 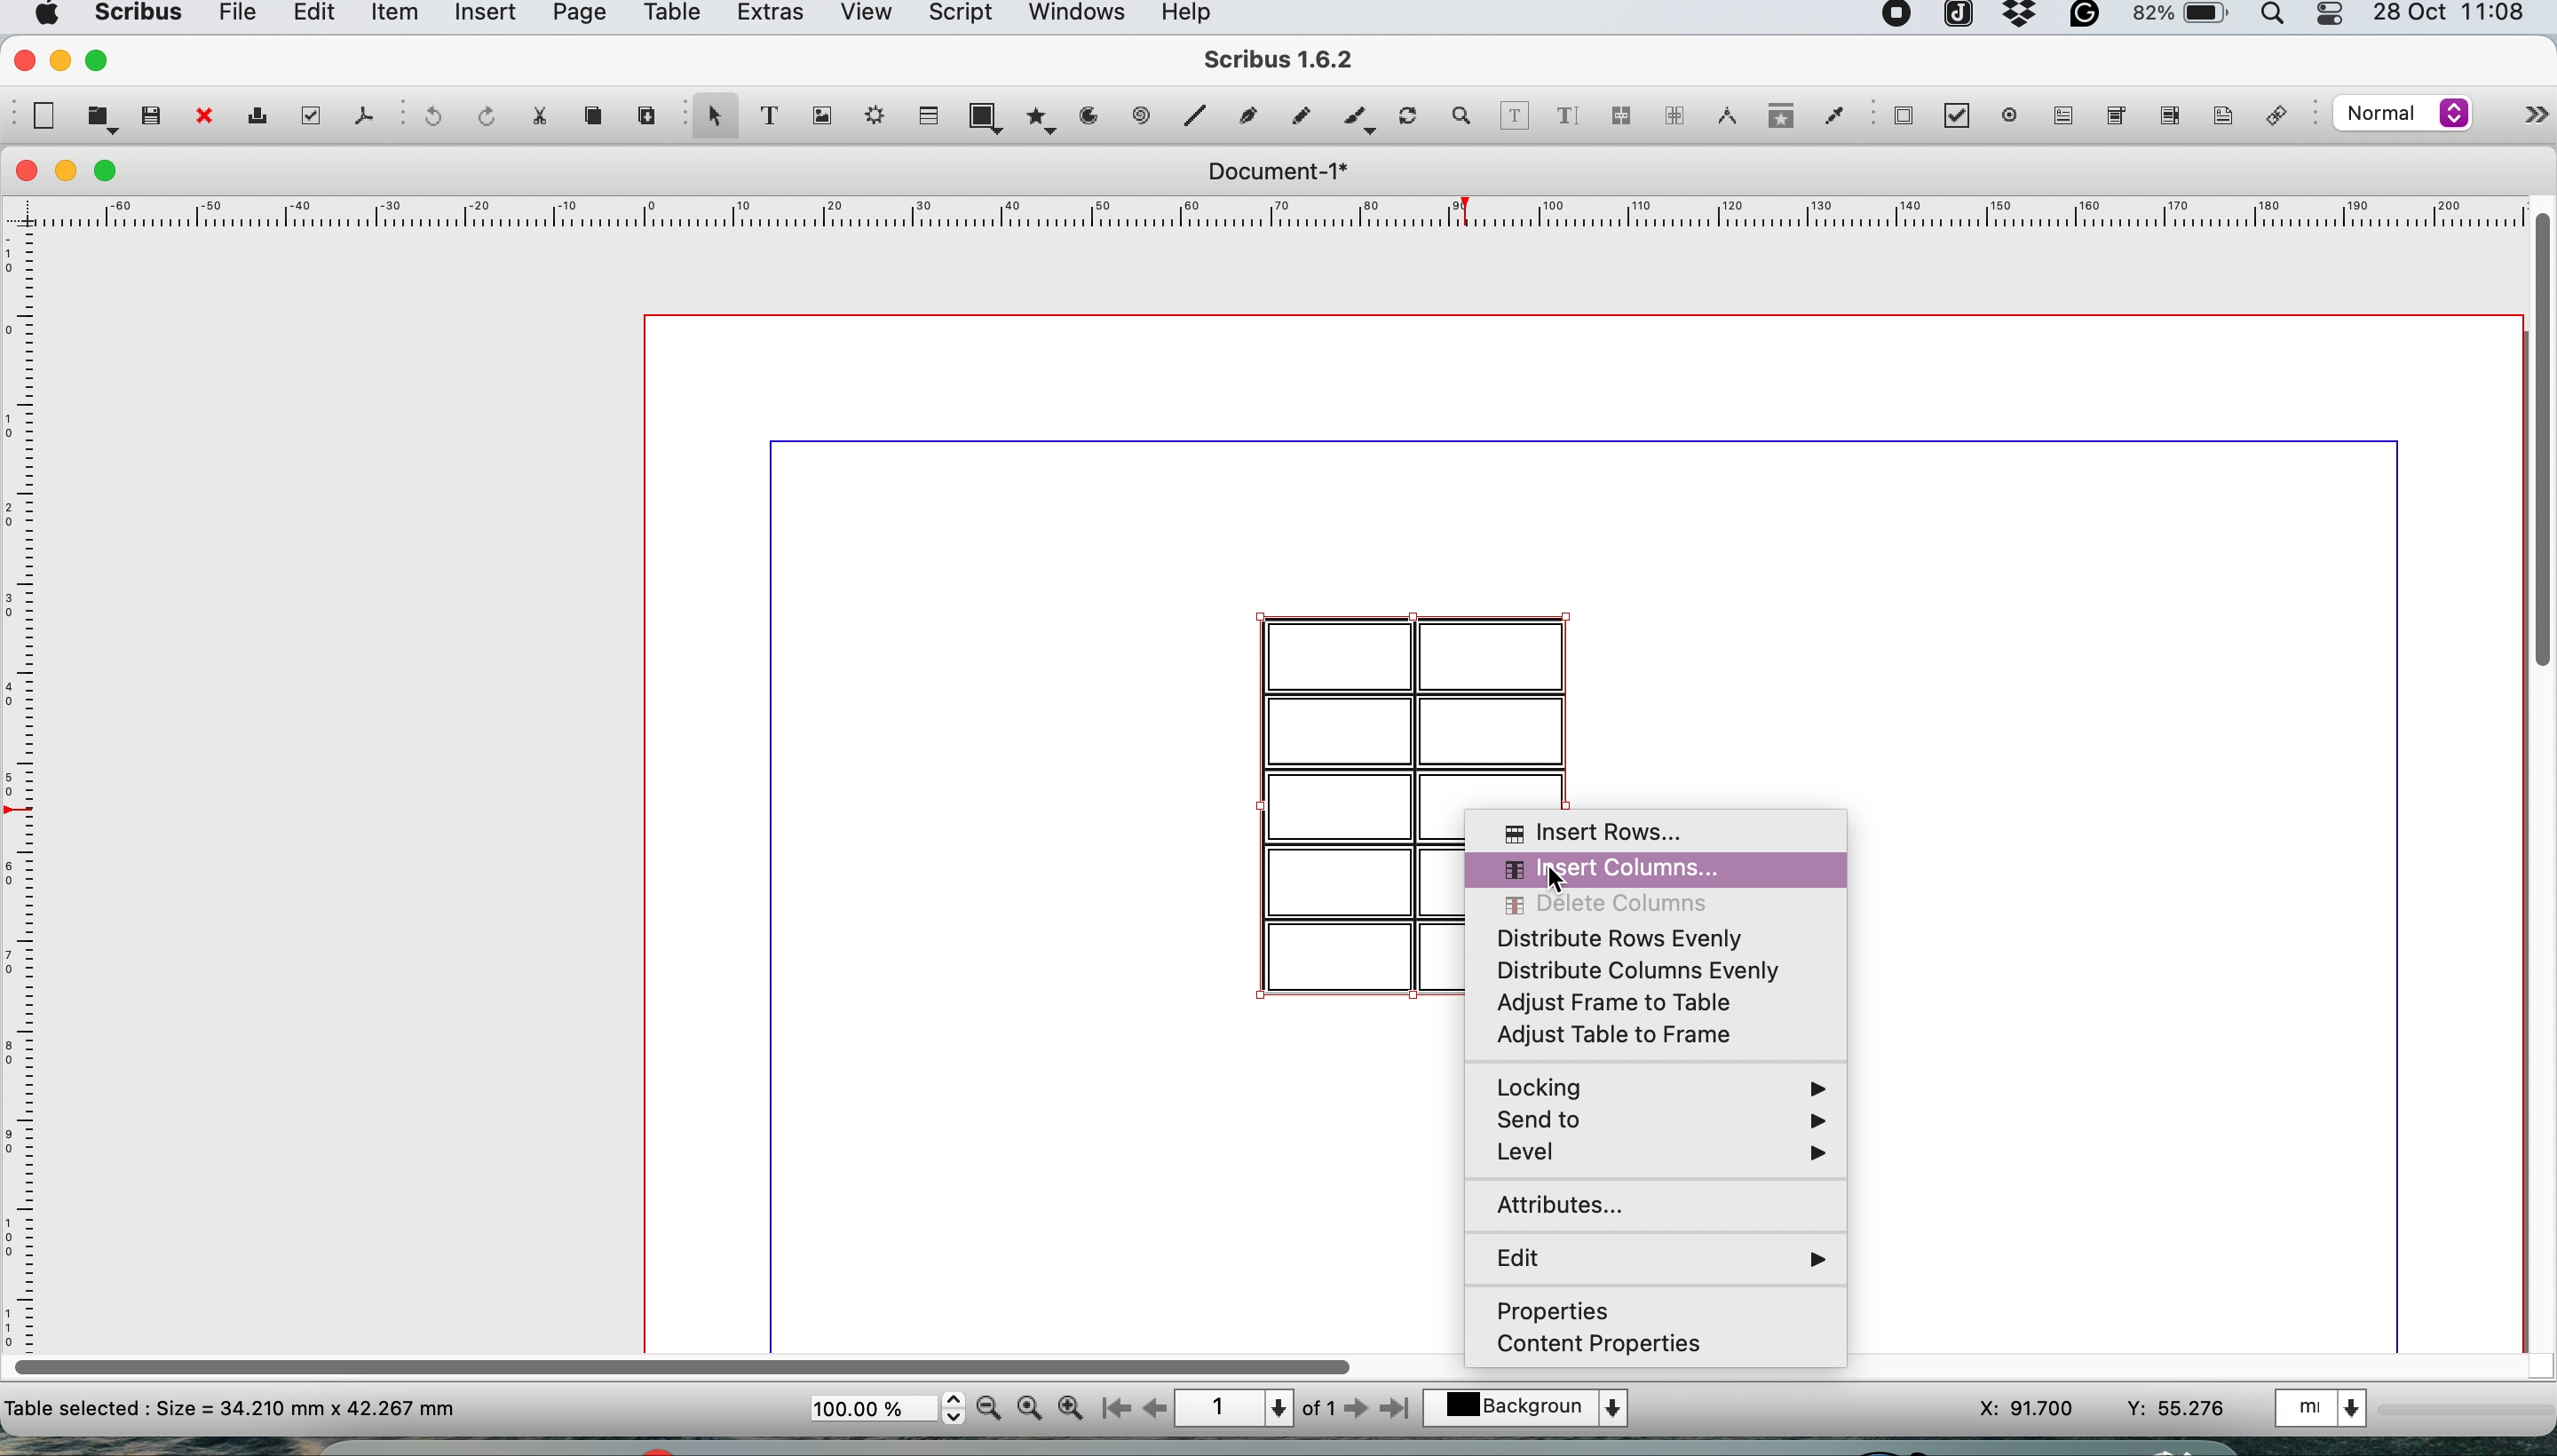 What do you see at coordinates (1665, 1351) in the screenshot?
I see `content properties` at bounding box center [1665, 1351].